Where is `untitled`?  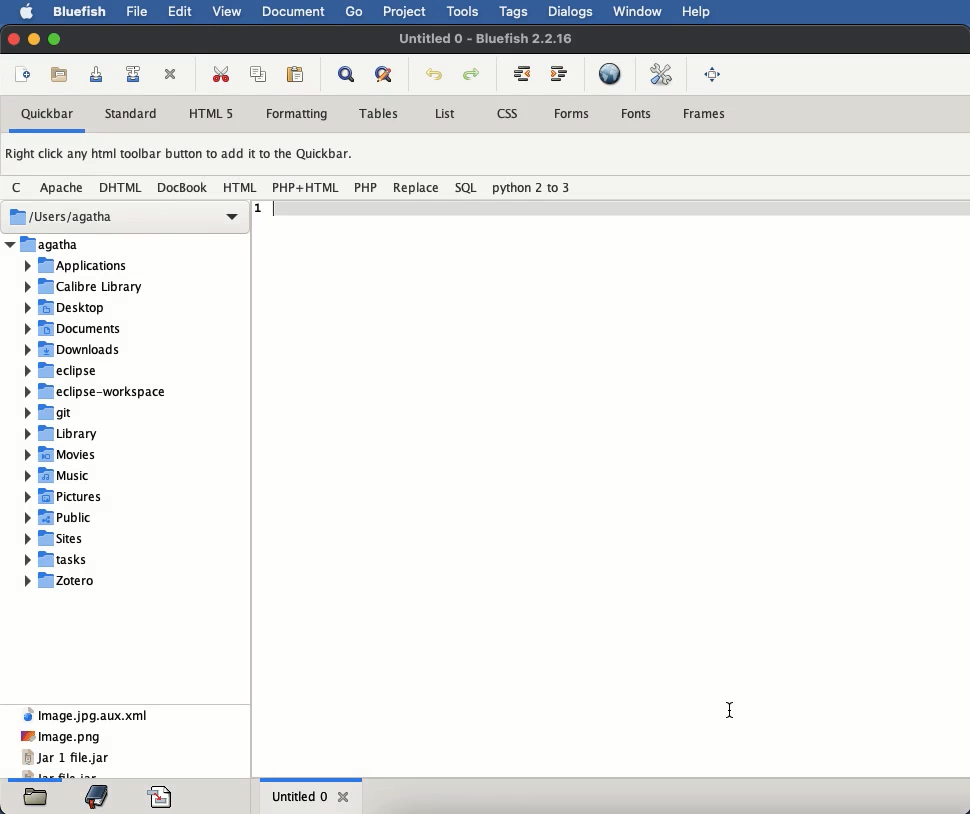
untitled is located at coordinates (488, 37).